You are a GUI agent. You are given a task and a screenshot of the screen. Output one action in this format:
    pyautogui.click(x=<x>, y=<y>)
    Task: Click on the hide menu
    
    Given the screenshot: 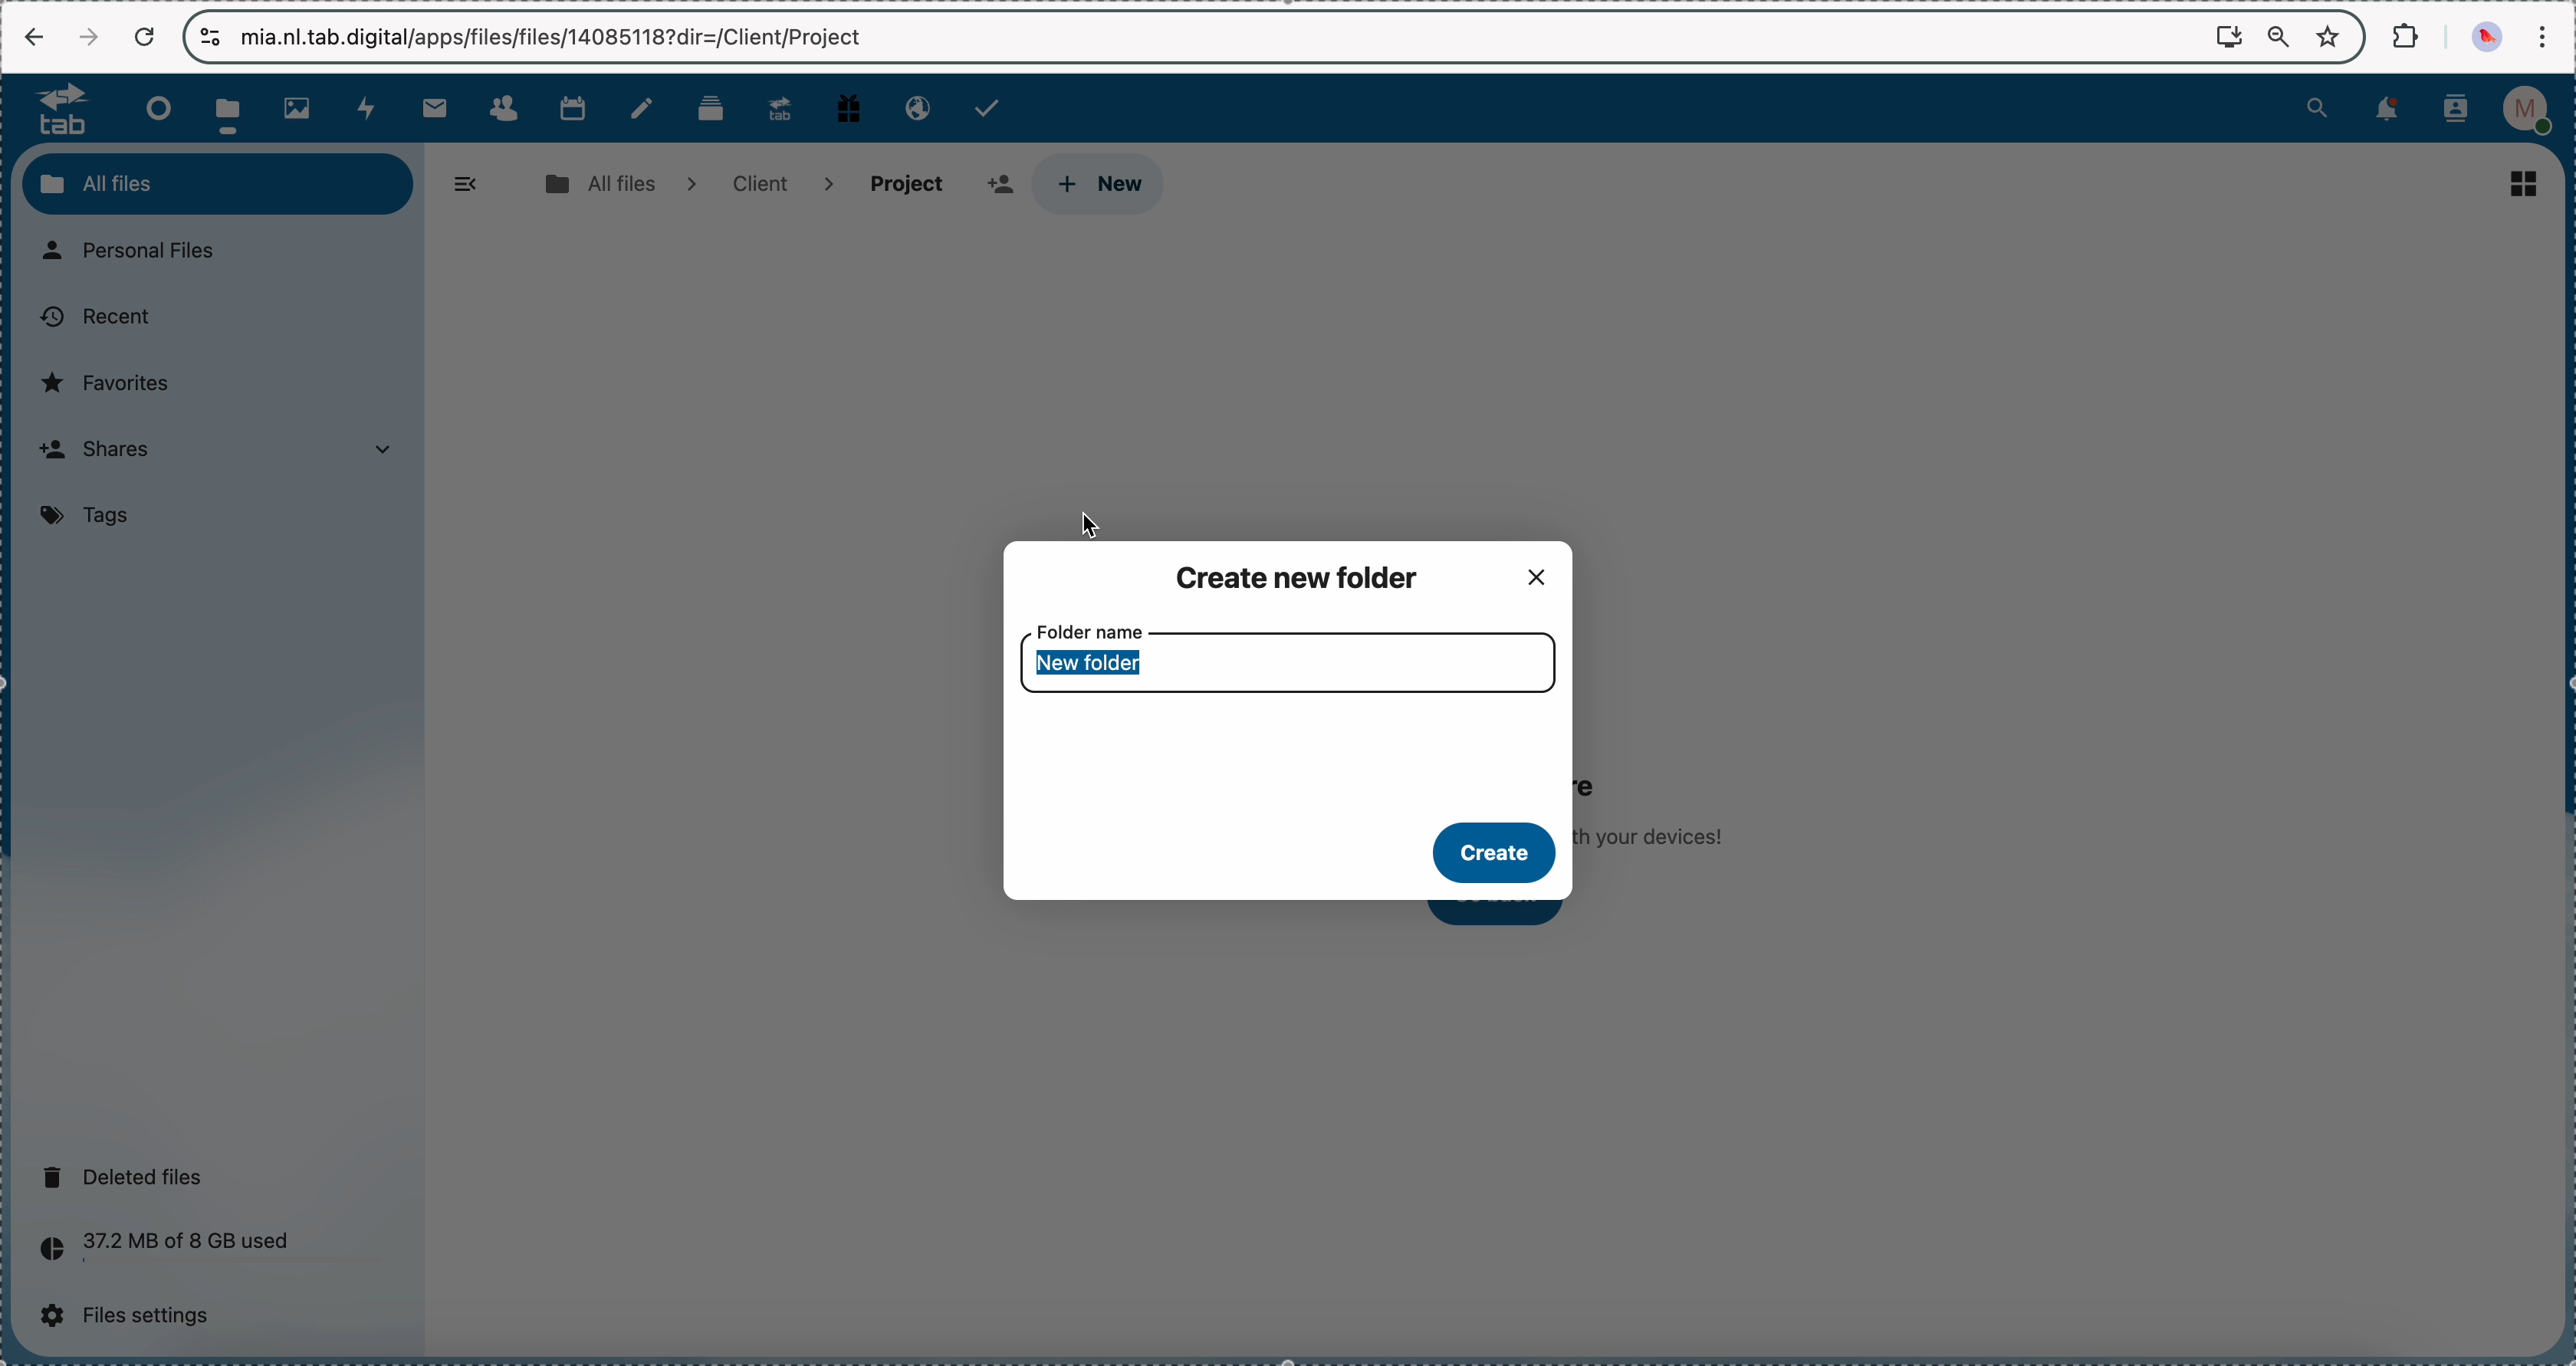 What is the action you would take?
    pyautogui.click(x=467, y=185)
    